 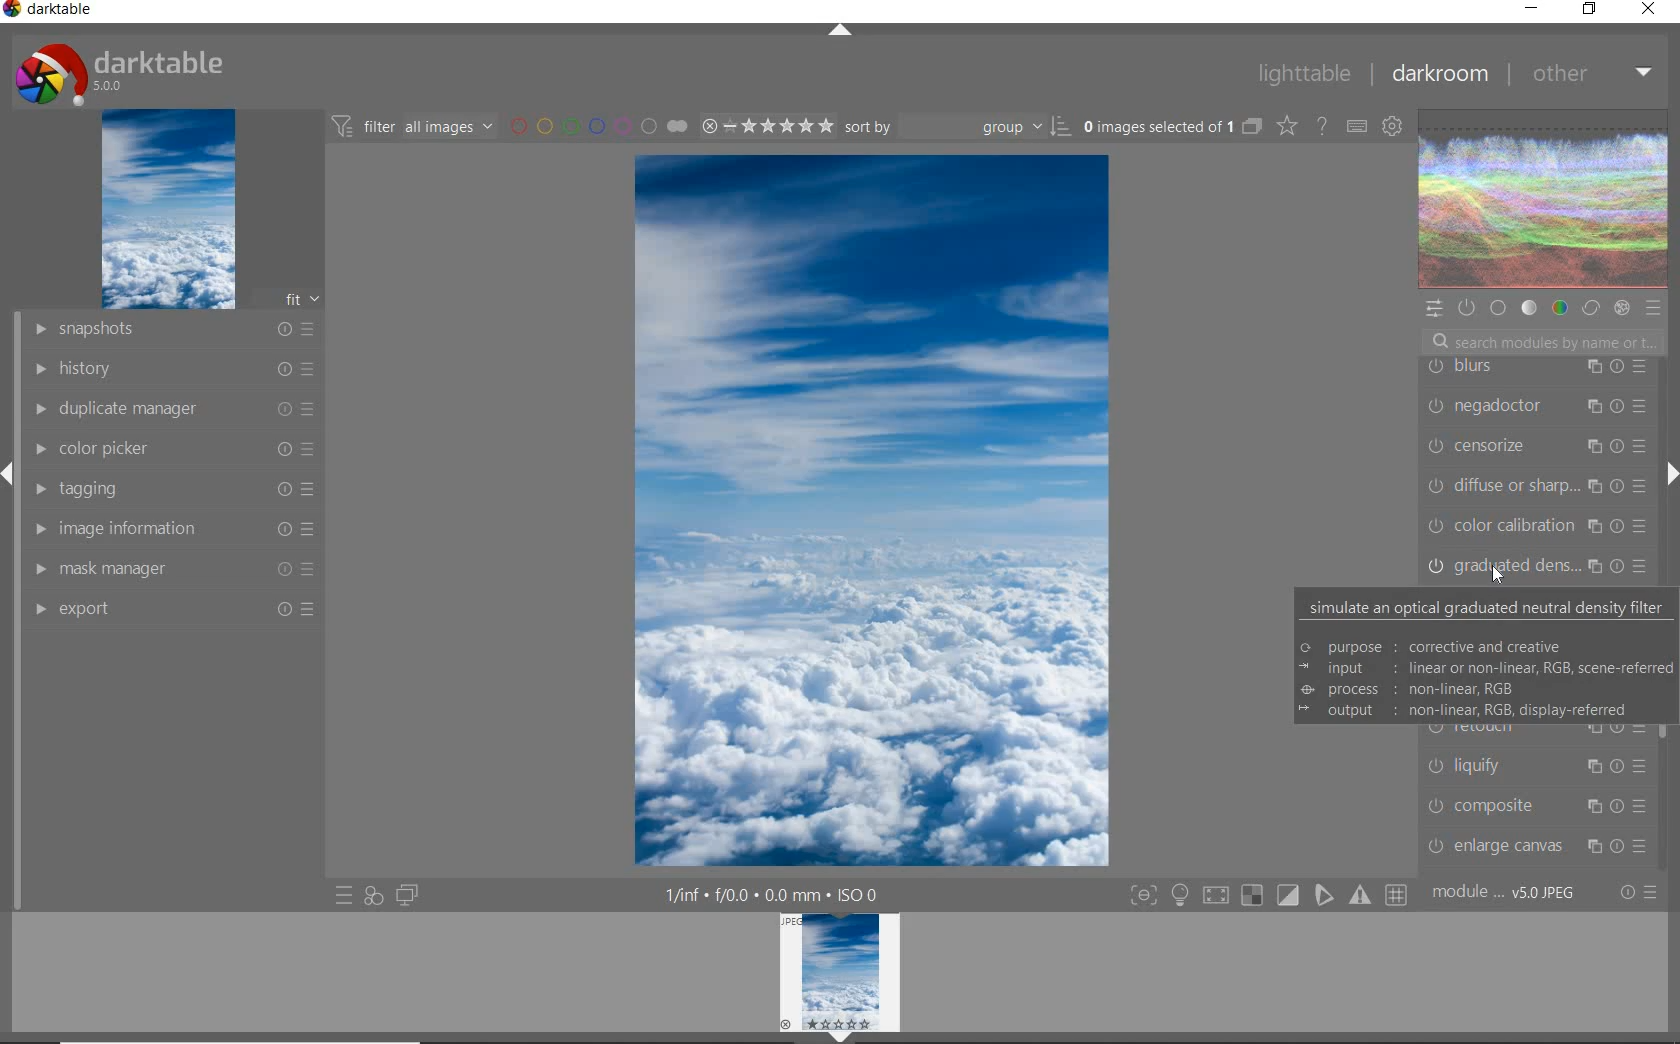 I want to click on 0 images selected of, so click(x=1156, y=125).